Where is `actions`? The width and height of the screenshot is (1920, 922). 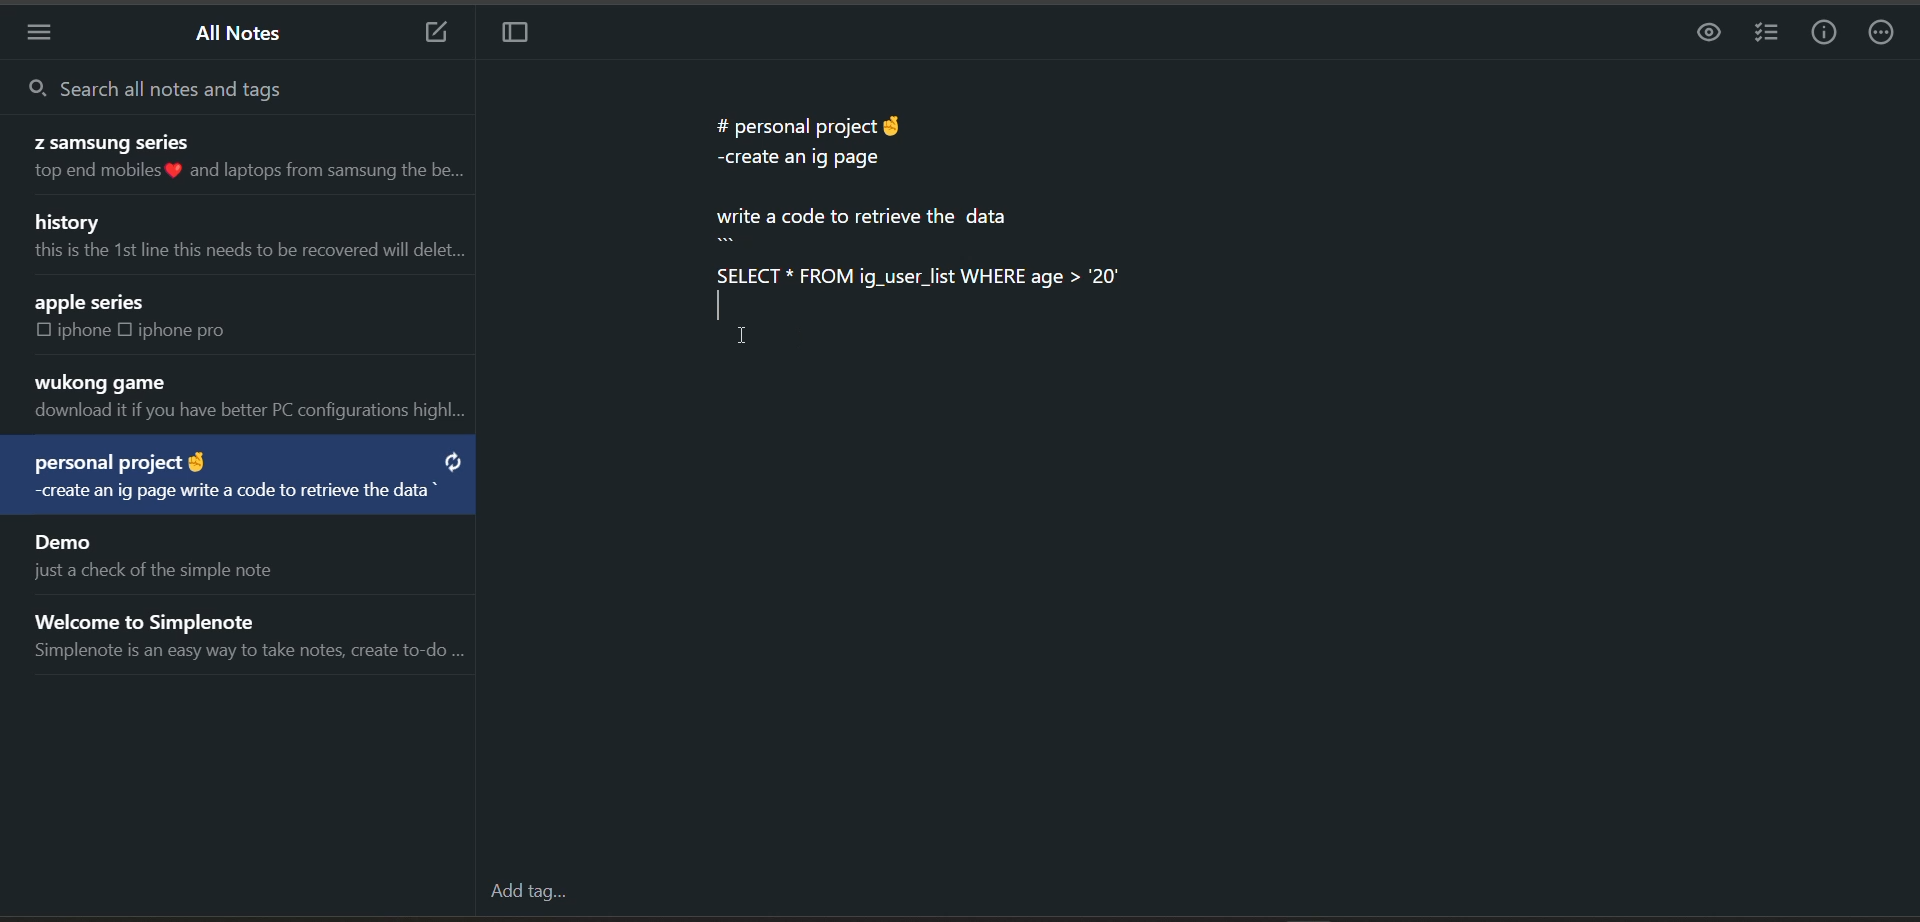
actions is located at coordinates (1885, 35).